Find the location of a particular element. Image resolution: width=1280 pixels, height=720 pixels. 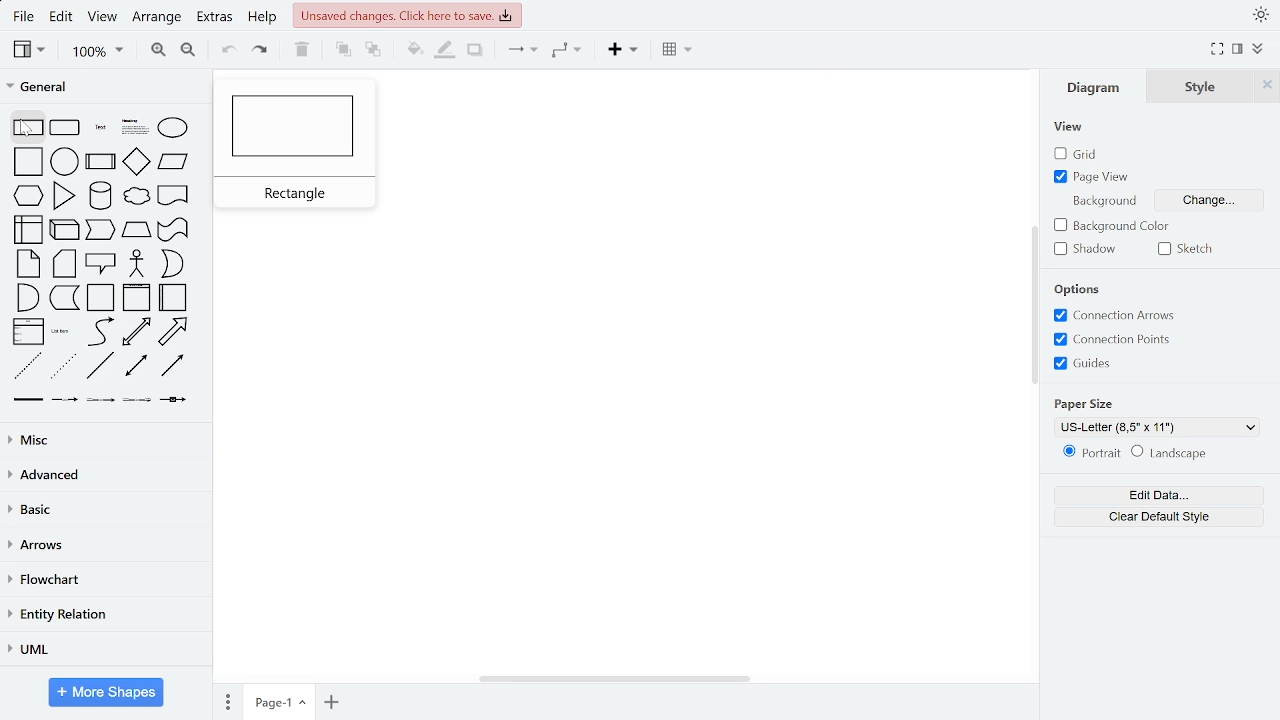

view is located at coordinates (30, 51).